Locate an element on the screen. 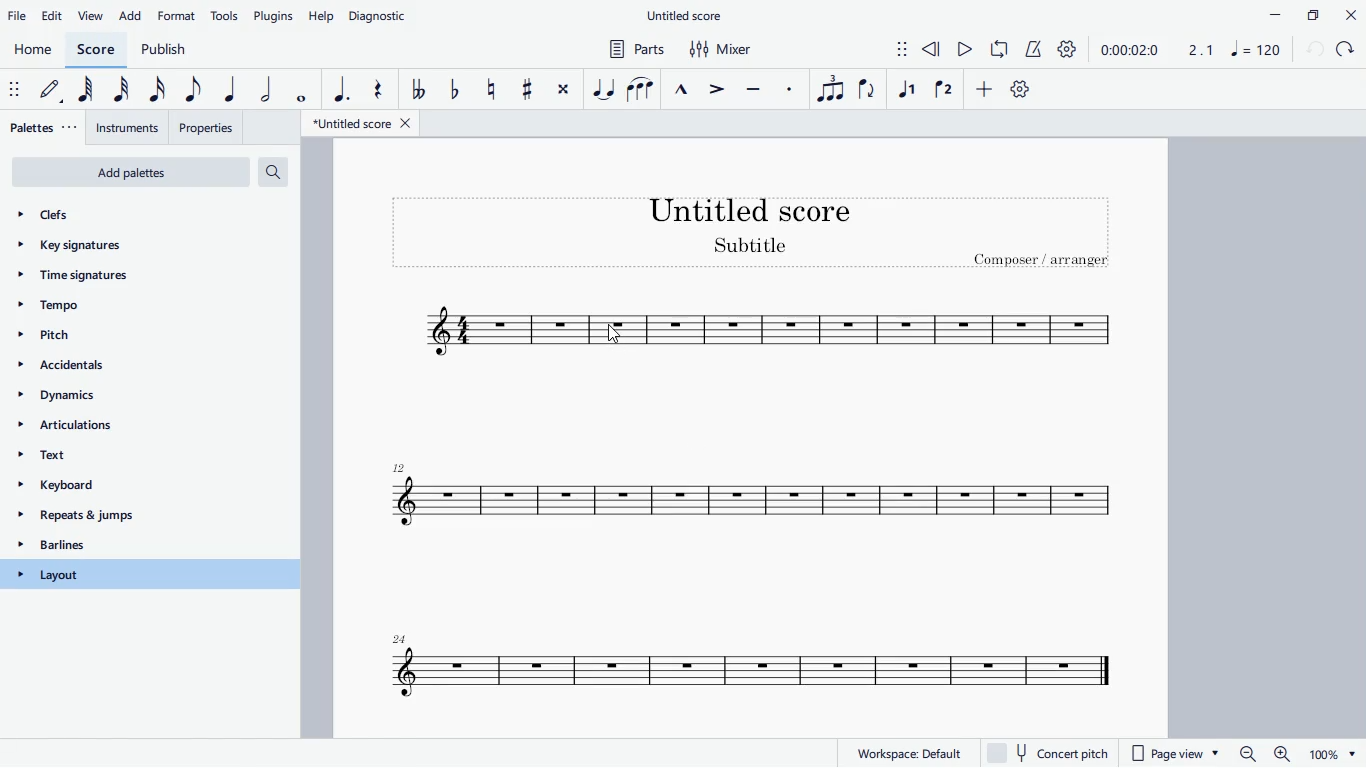 The width and height of the screenshot is (1366, 768). rest is located at coordinates (377, 89).